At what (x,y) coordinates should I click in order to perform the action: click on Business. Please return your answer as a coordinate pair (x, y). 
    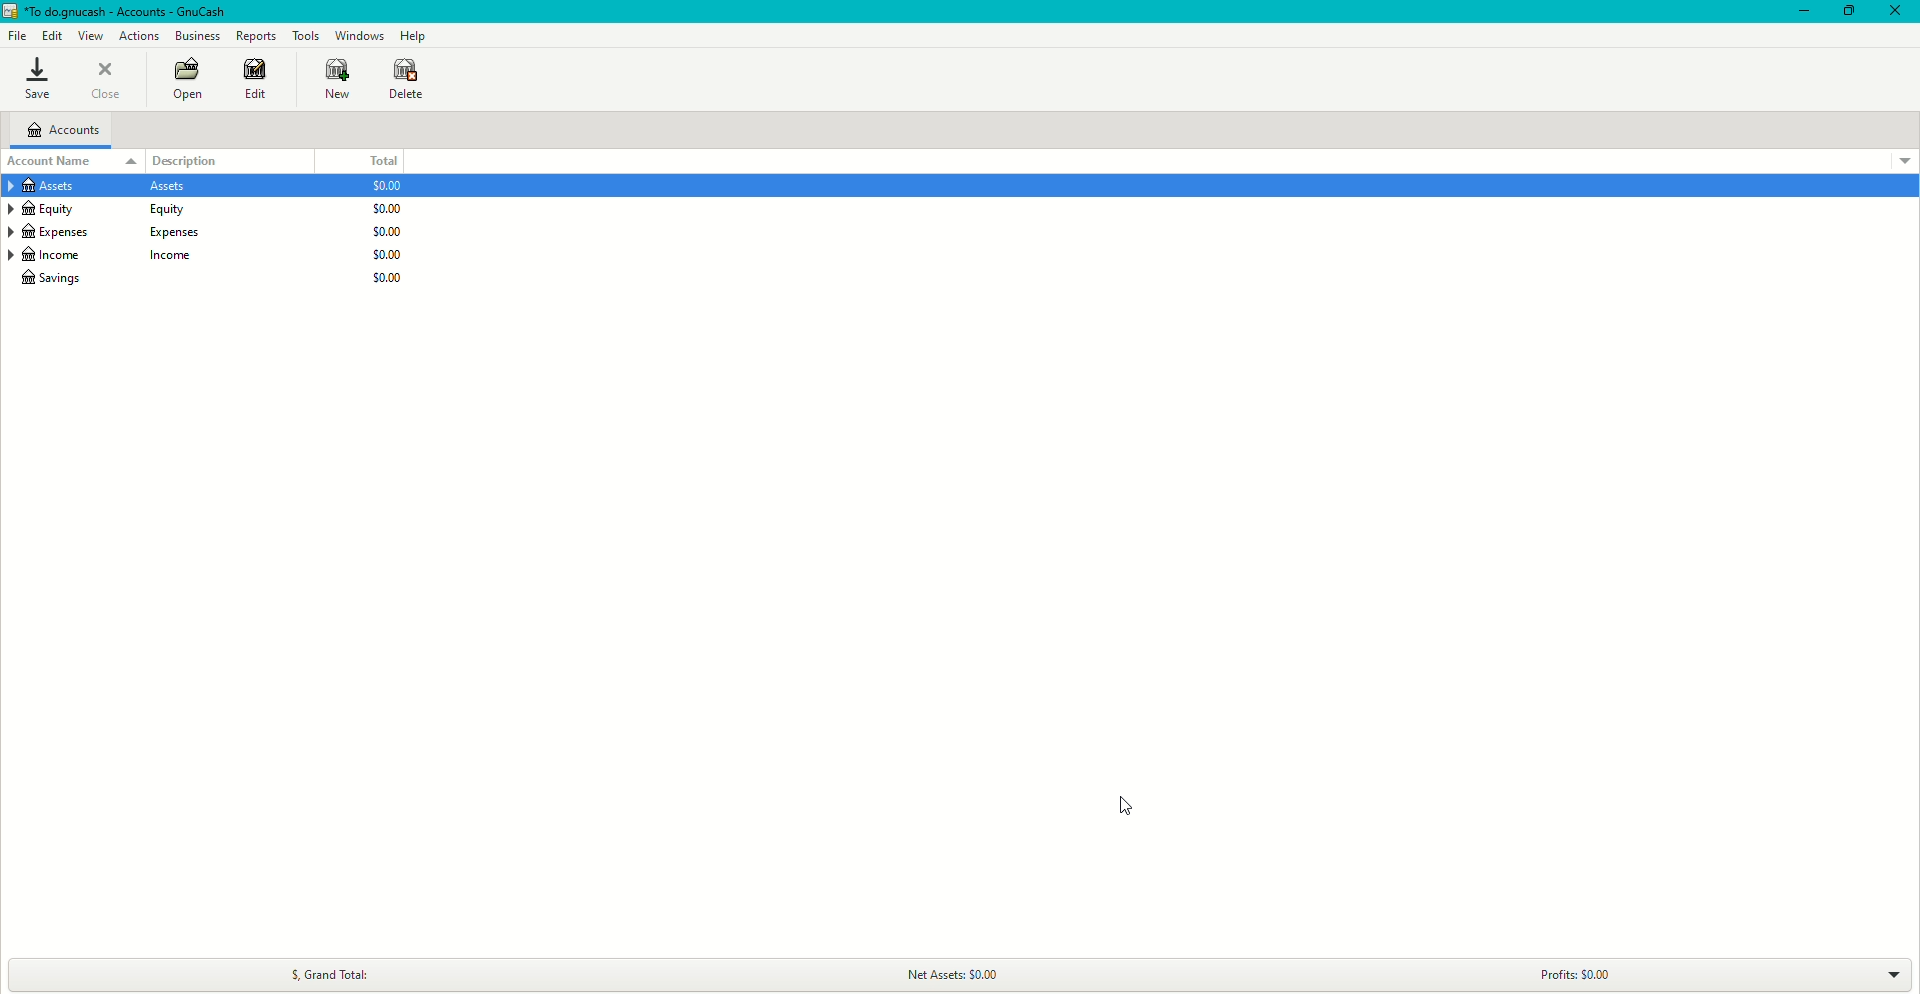
    Looking at the image, I should click on (198, 37).